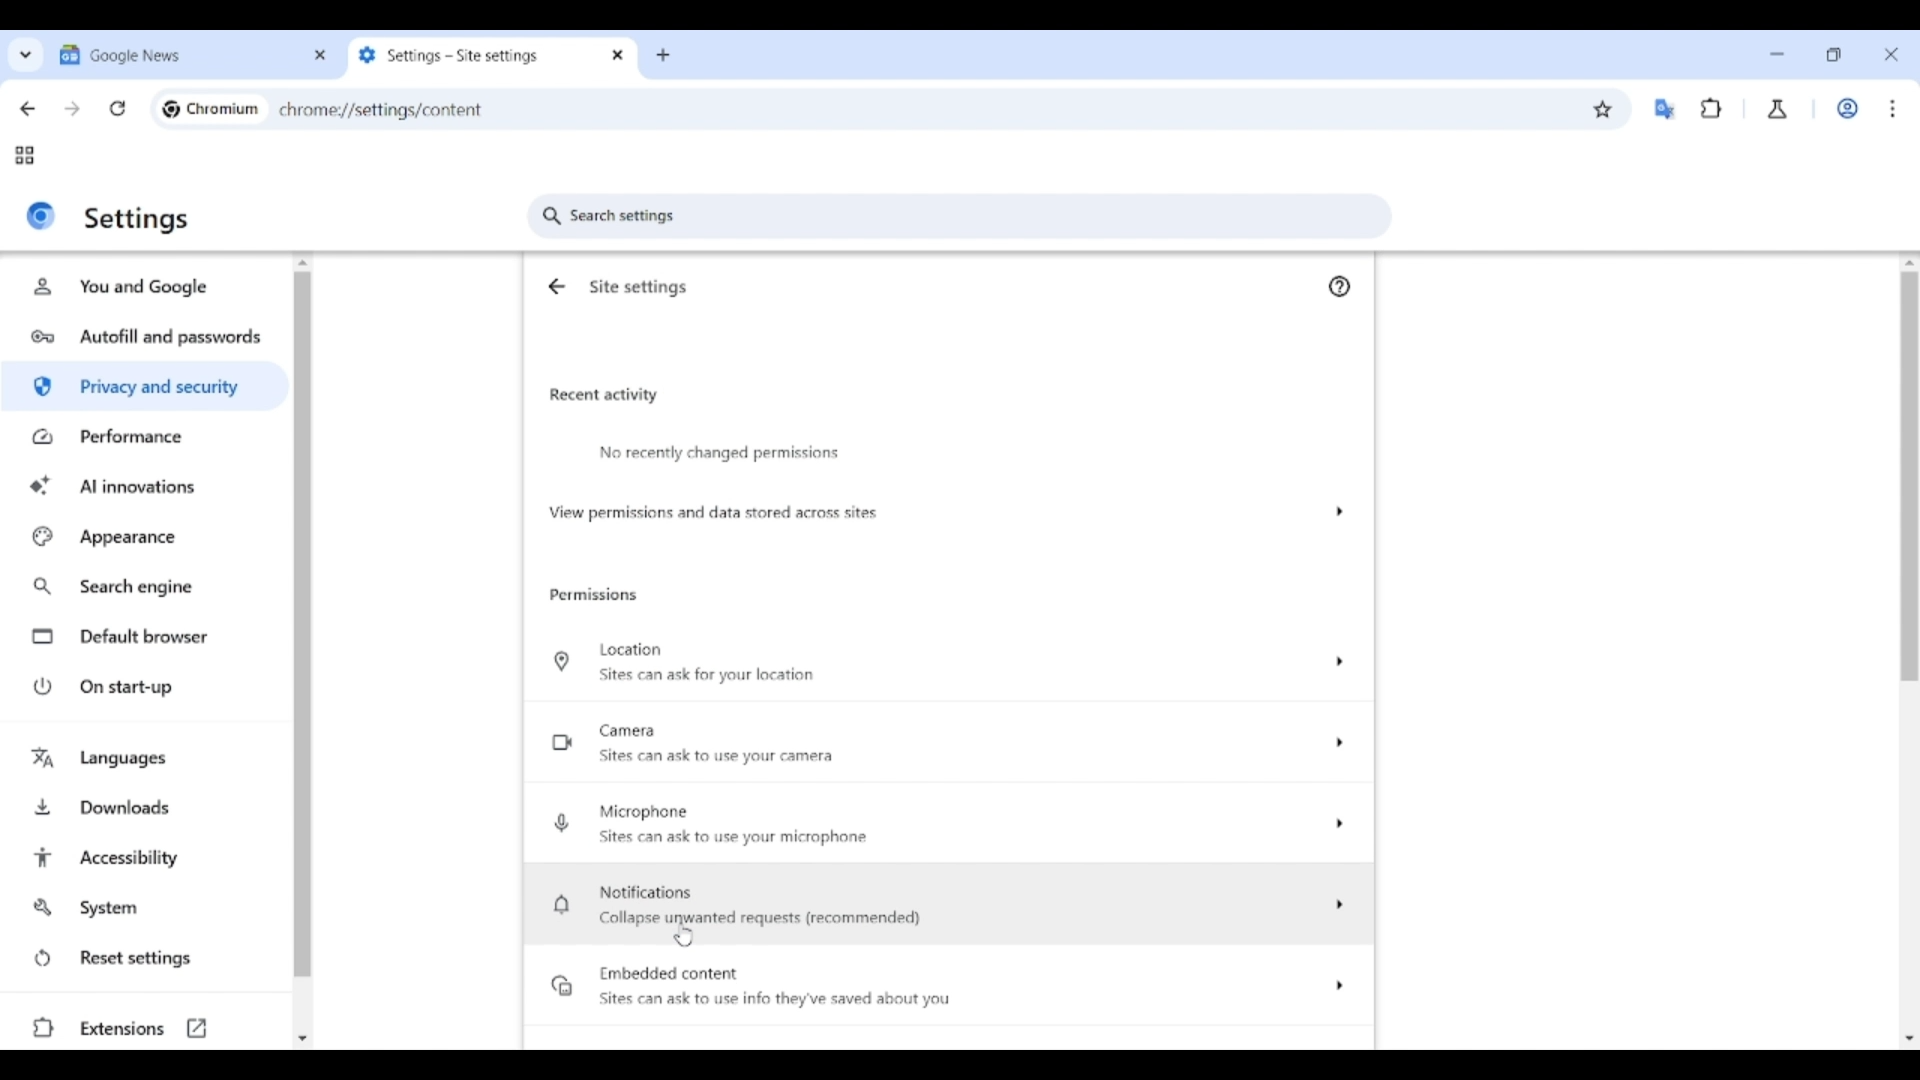 The height and width of the screenshot is (1080, 1920). Describe the element at coordinates (27, 109) in the screenshot. I see `Go back` at that location.